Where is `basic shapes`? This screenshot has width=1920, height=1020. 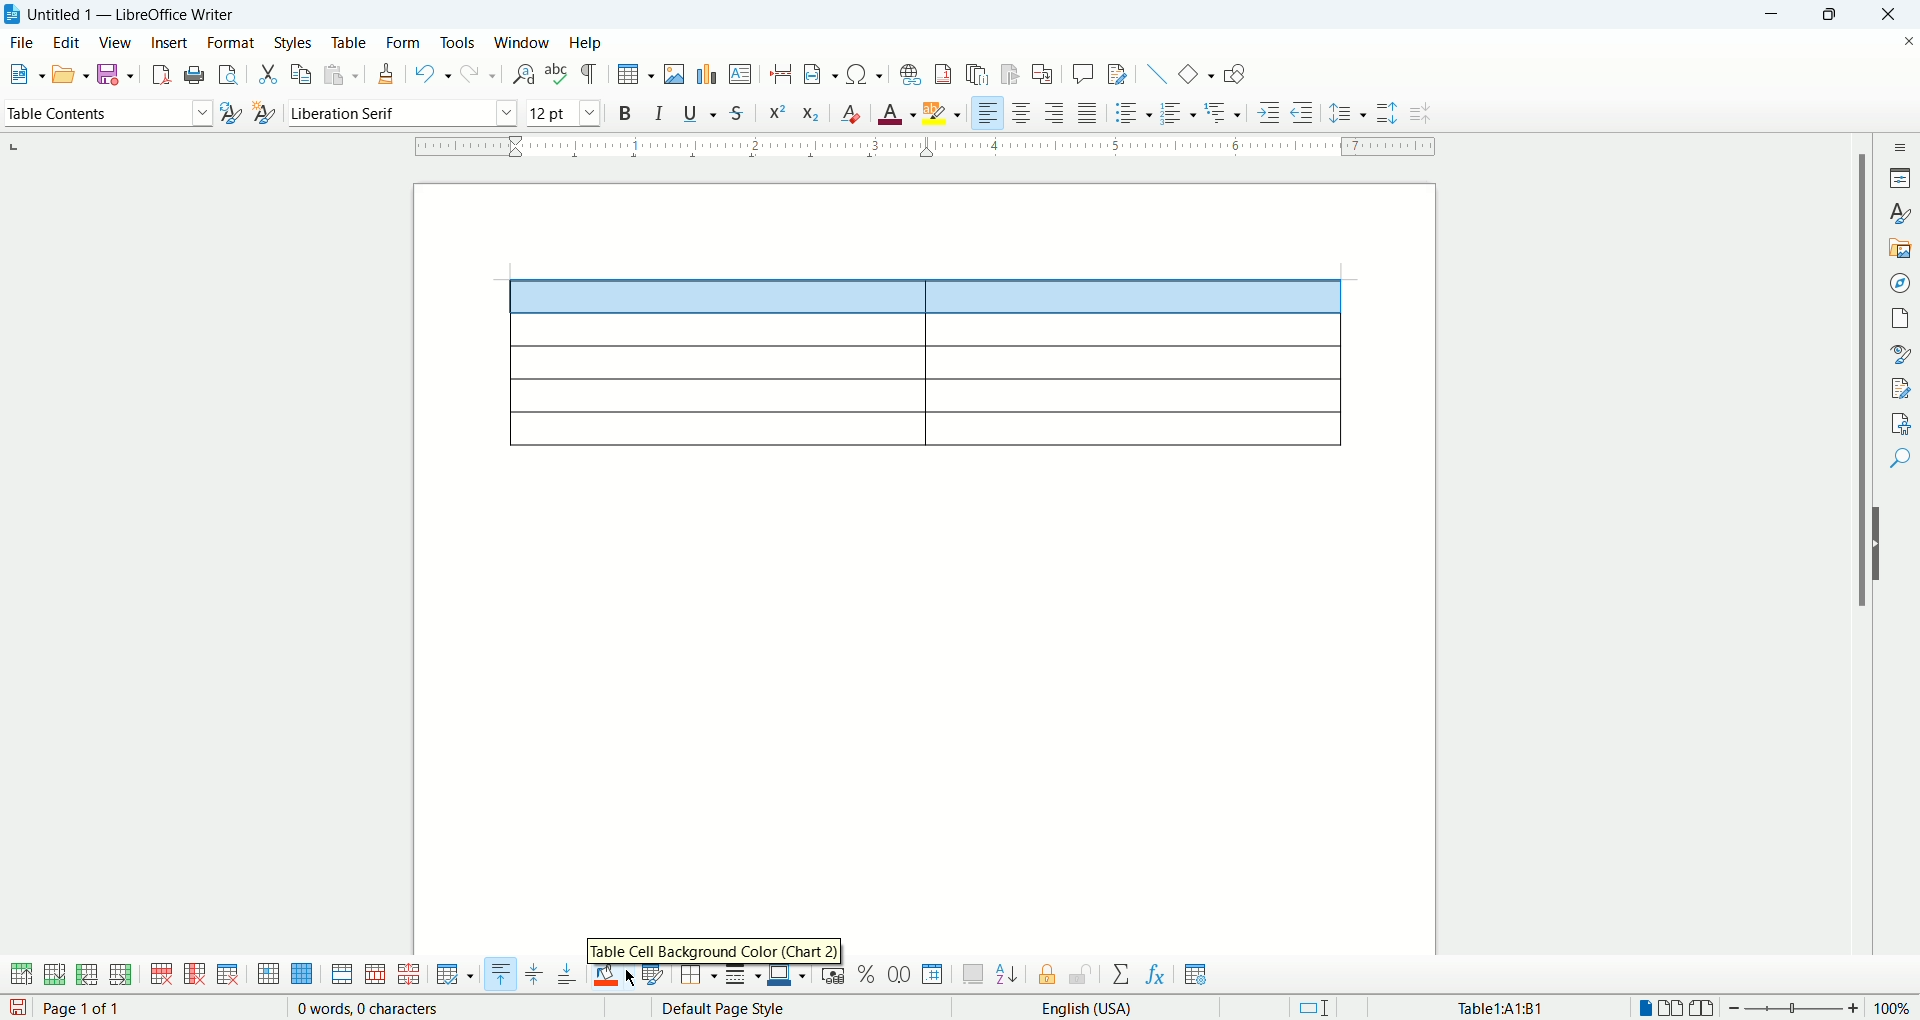
basic shapes is located at coordinates (1195, 72).